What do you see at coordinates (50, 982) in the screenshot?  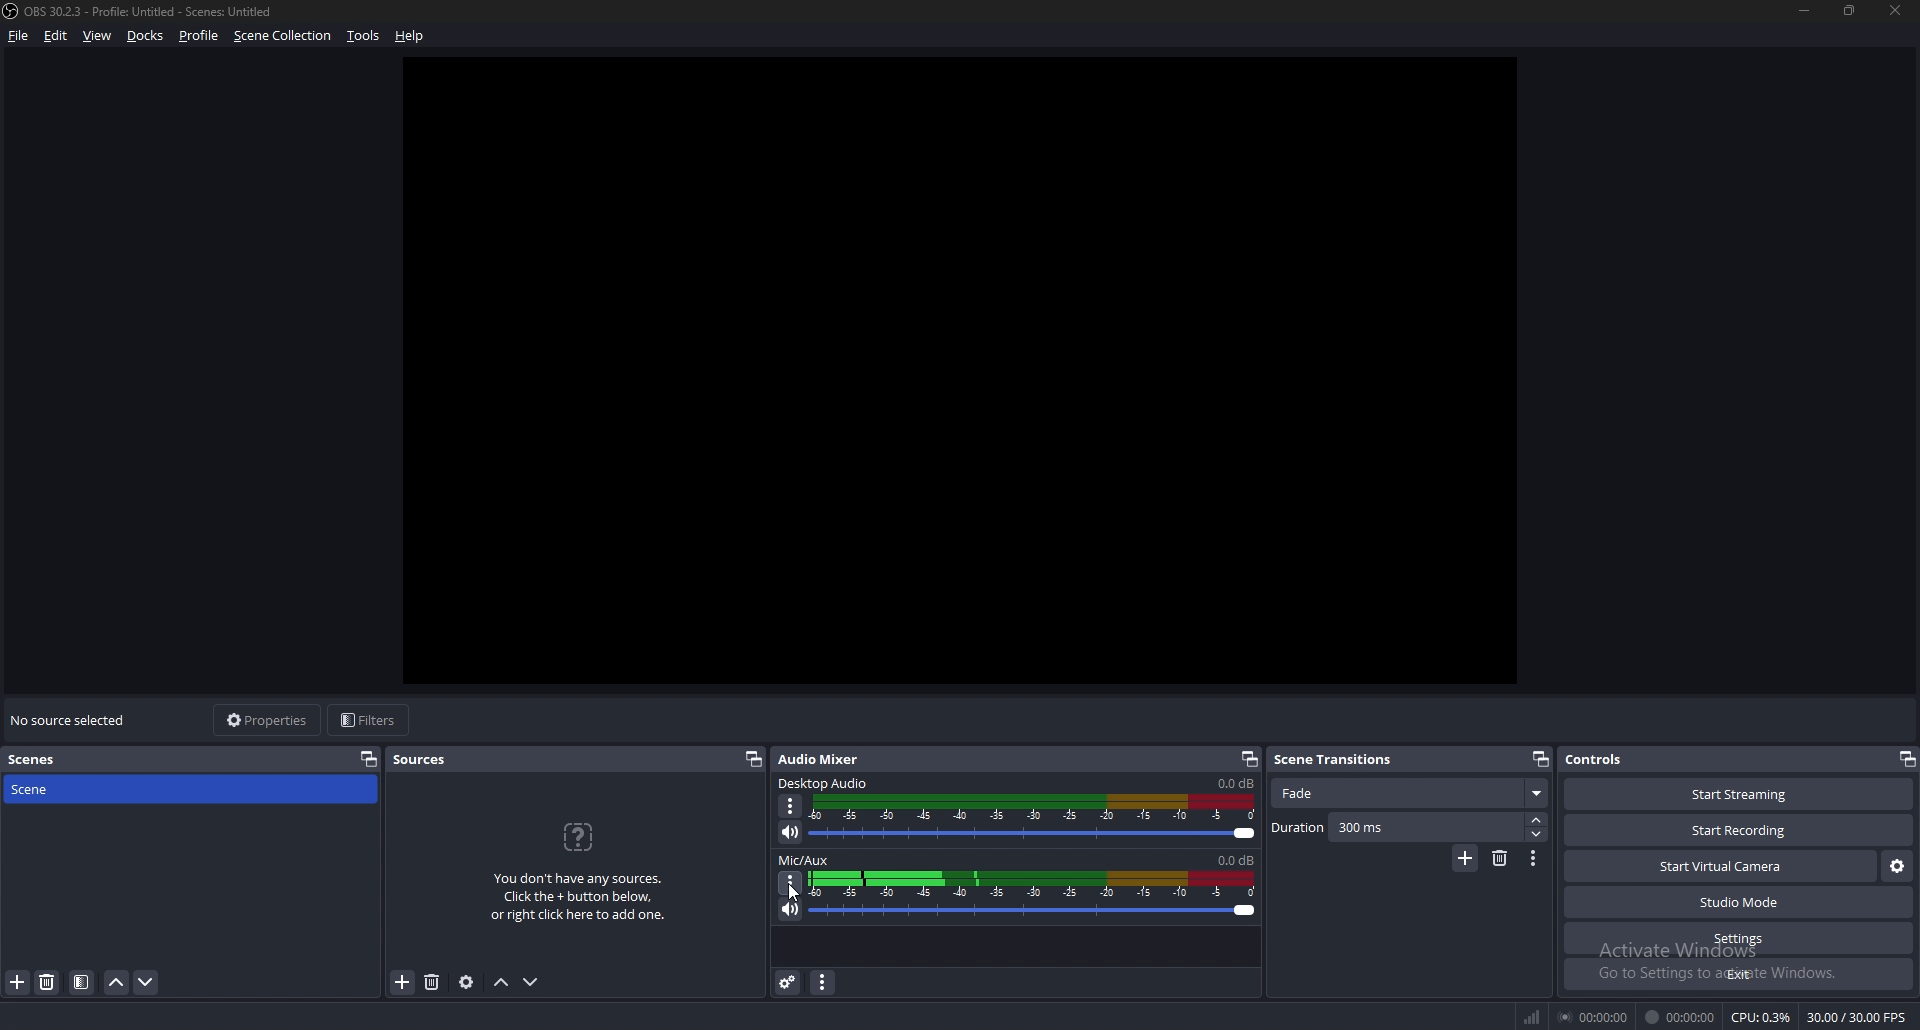 I see `delete scene` at bounding box center [50, 982].